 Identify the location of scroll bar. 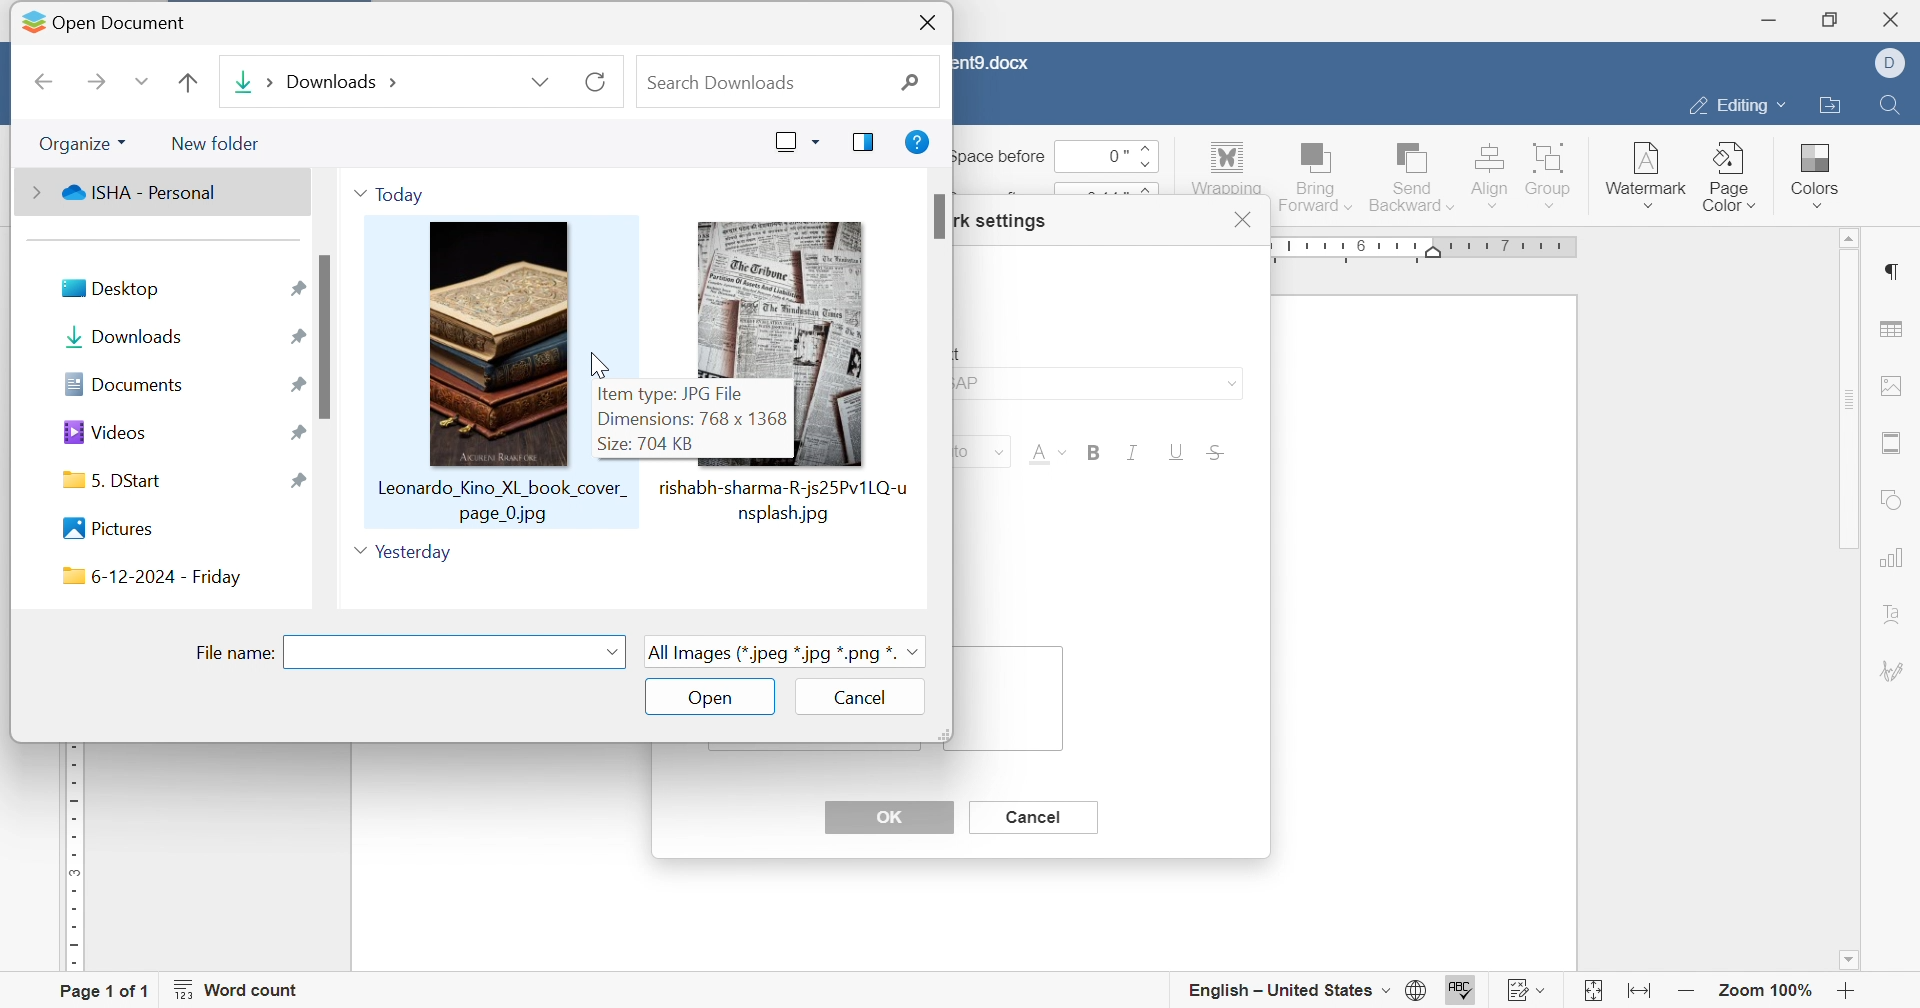
(327, 333).